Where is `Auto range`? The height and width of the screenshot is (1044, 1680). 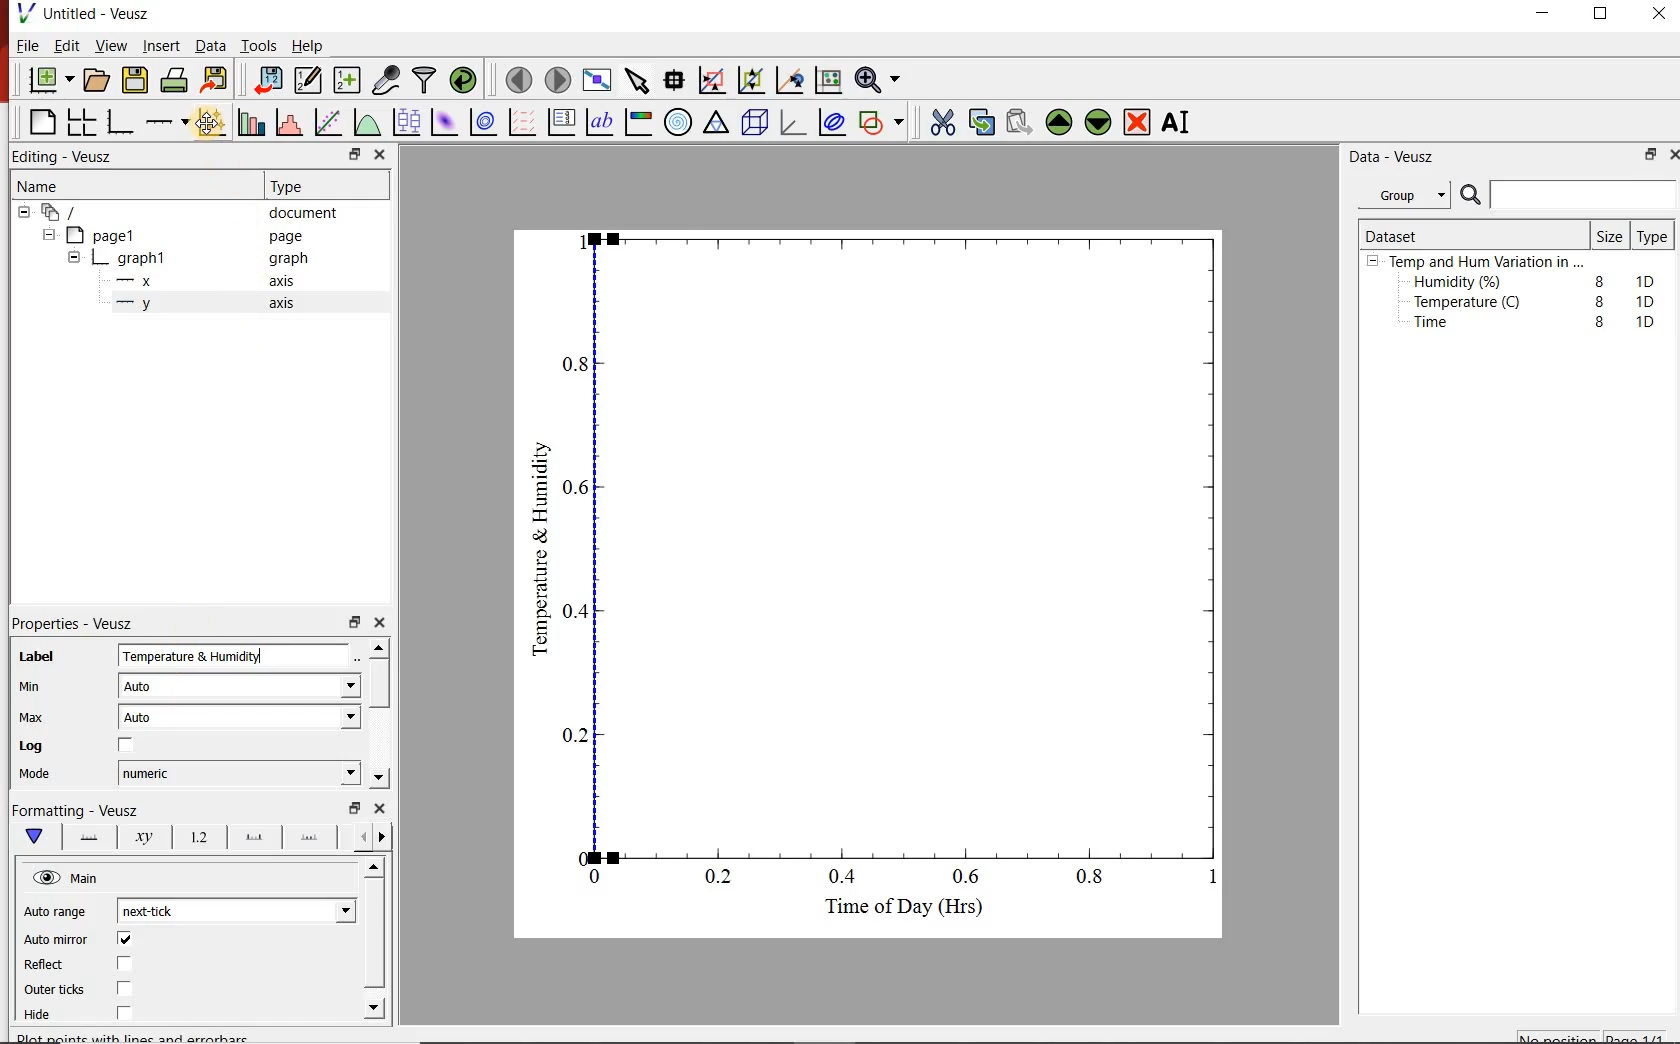 Auto range is located at coordinates (59, 913).